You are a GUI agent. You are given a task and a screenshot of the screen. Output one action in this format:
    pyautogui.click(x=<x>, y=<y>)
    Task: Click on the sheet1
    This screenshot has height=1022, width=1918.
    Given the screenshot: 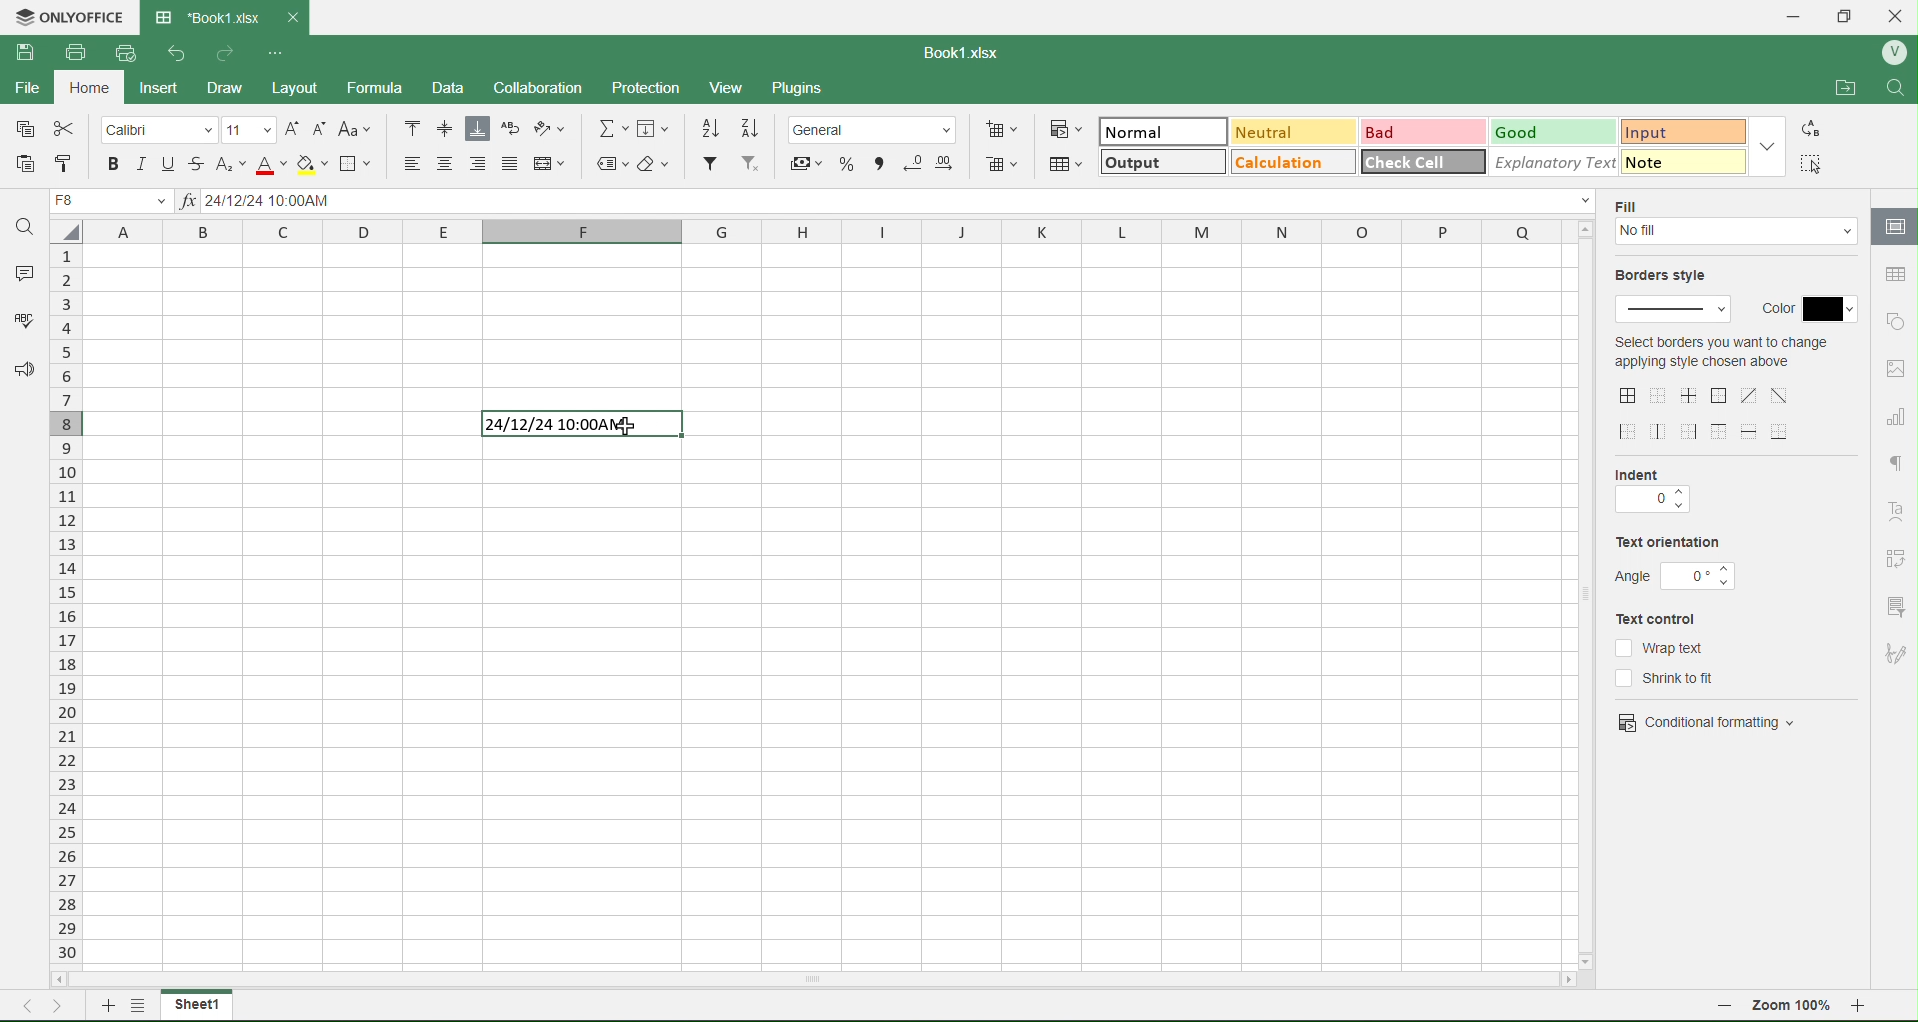 What is the action you would take?
    pyautogui.click(x=196, y=1005)
    